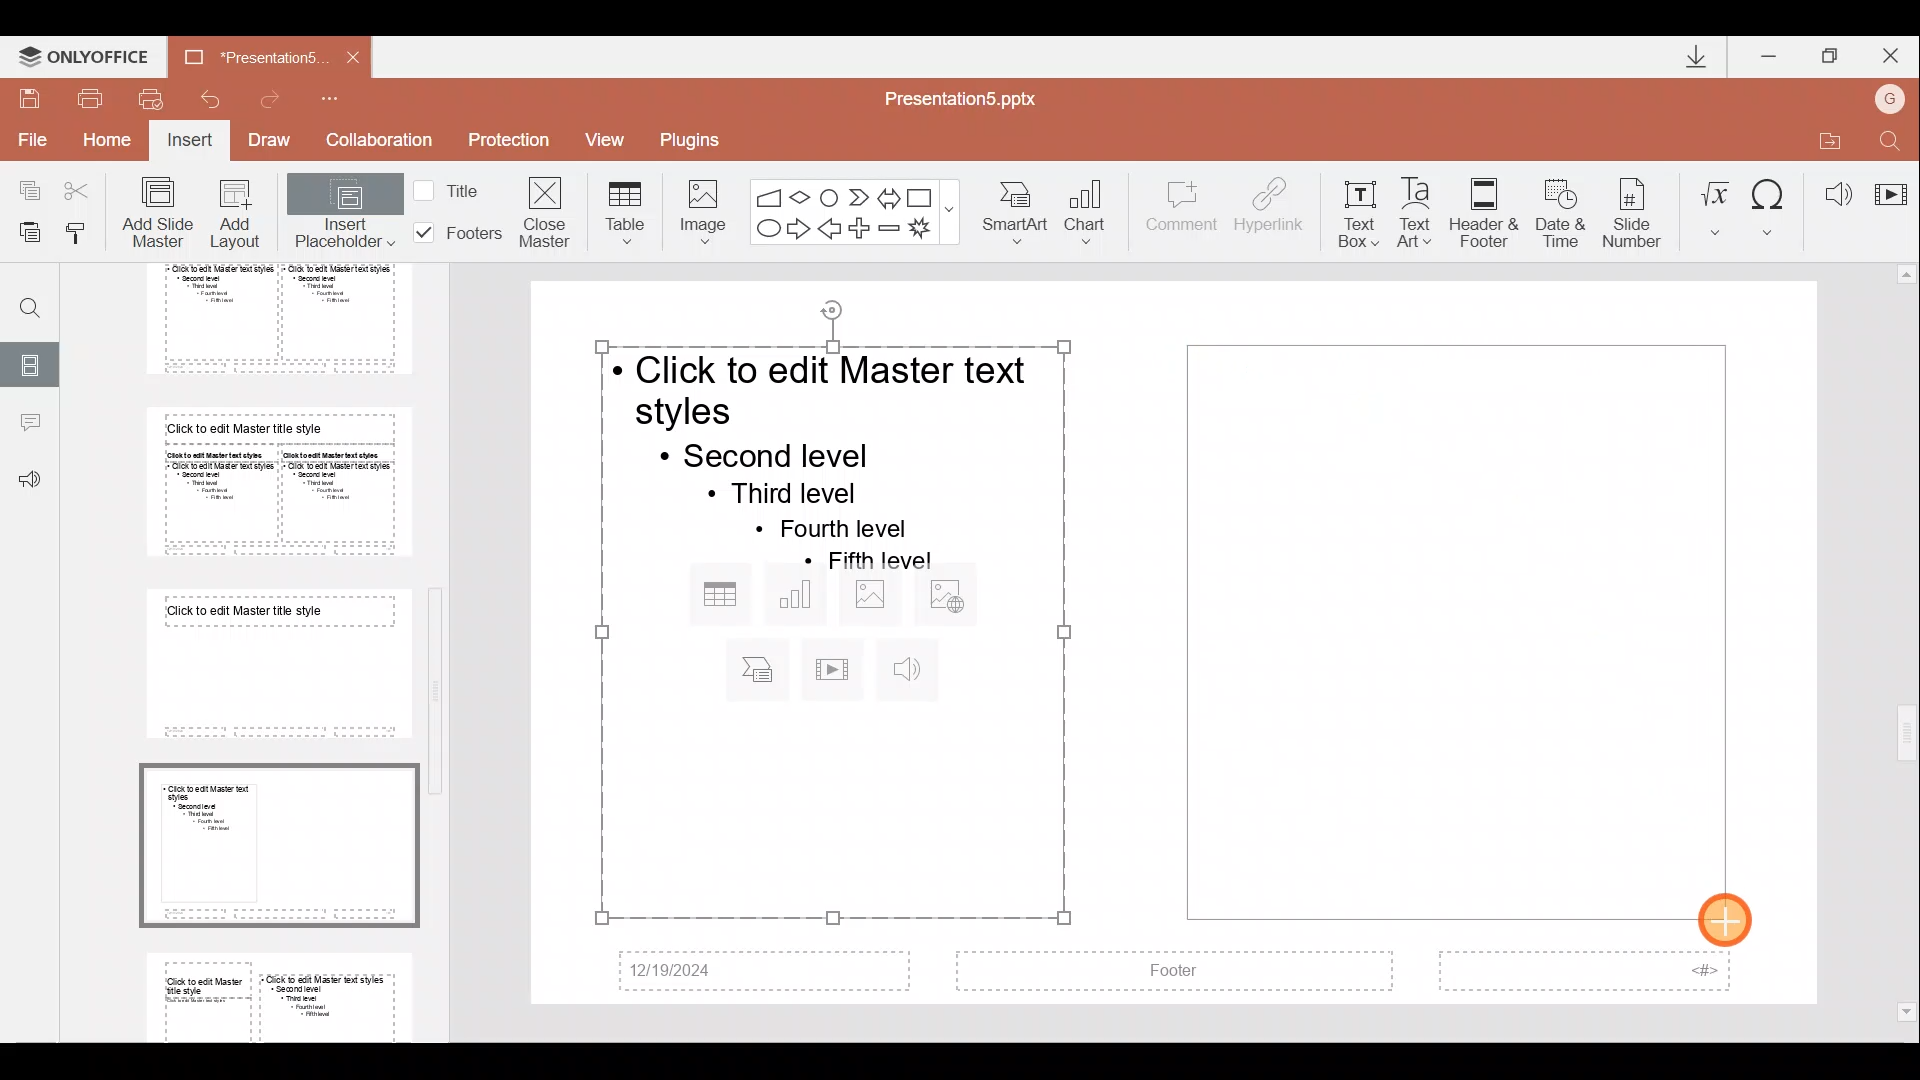 This screenshot has height=1080, width=1920. What do you see at coordinates (283, 993) in the screenshot?
I see `Slide 9` at bounding box center [283, 993].